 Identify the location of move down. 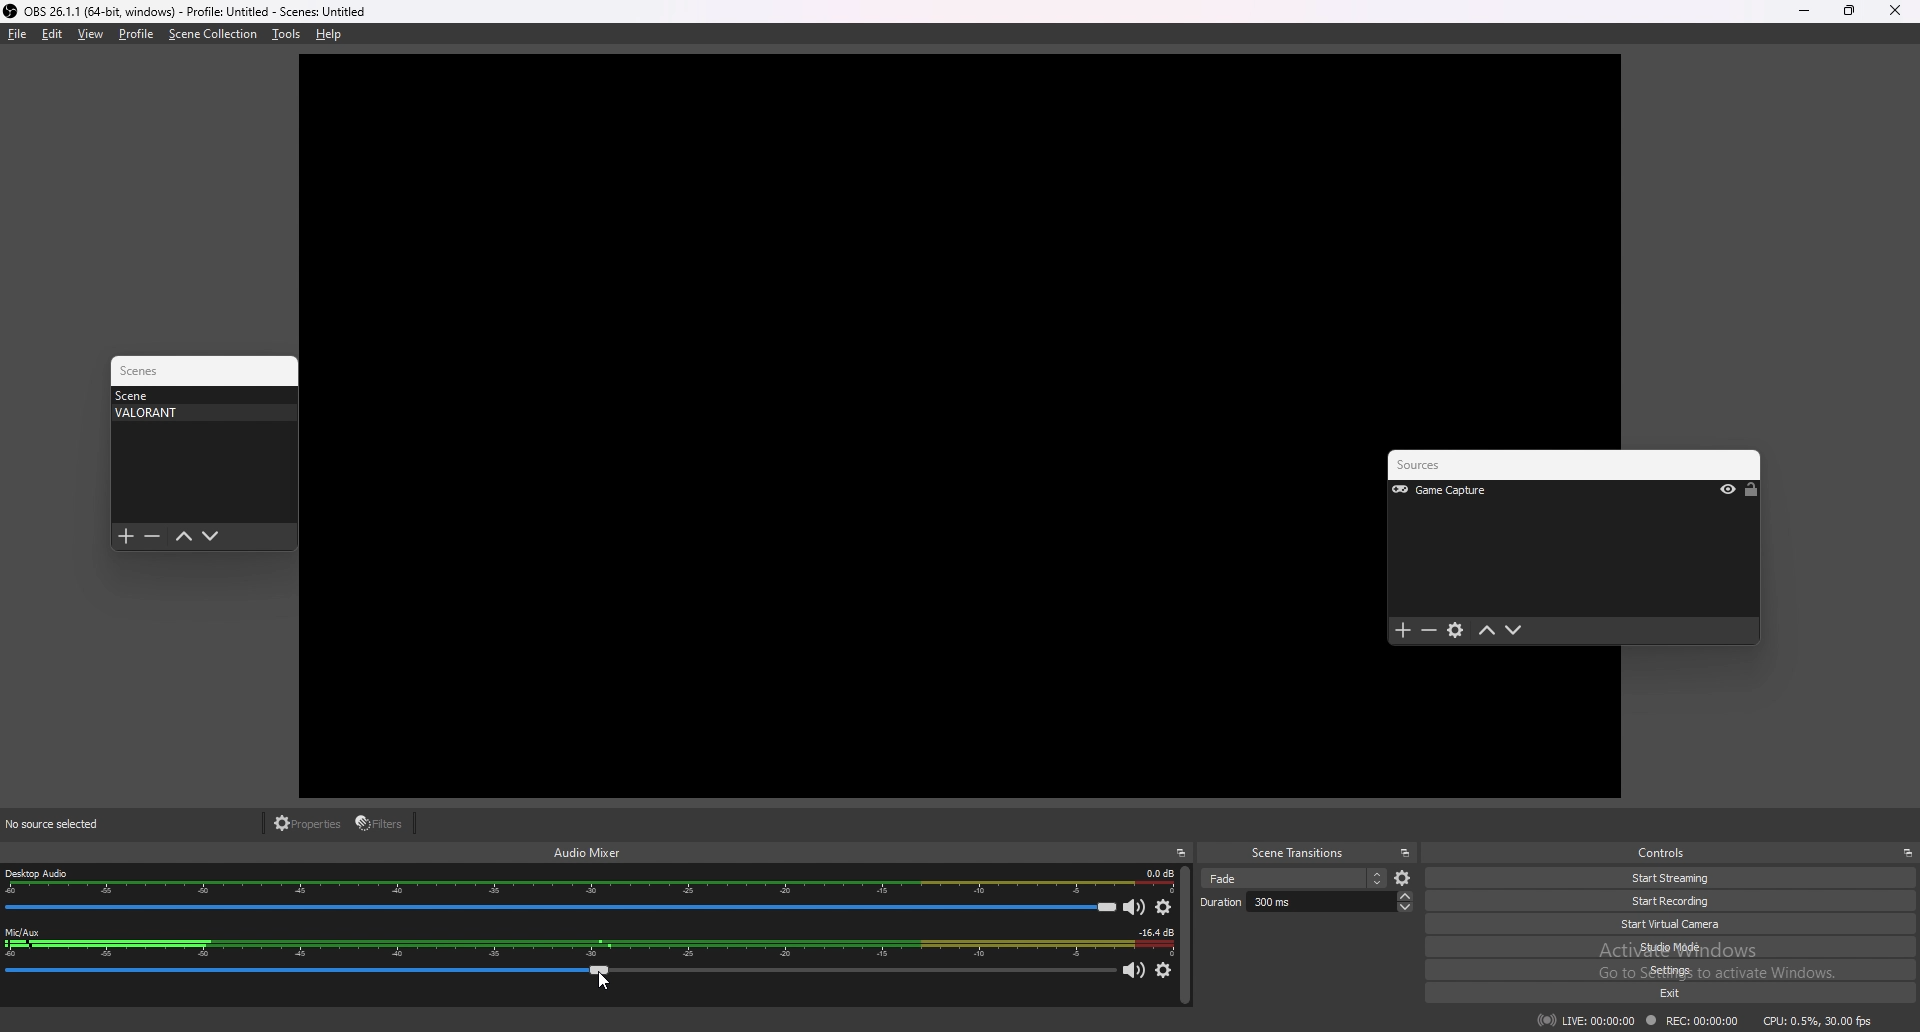
(1514, 631).